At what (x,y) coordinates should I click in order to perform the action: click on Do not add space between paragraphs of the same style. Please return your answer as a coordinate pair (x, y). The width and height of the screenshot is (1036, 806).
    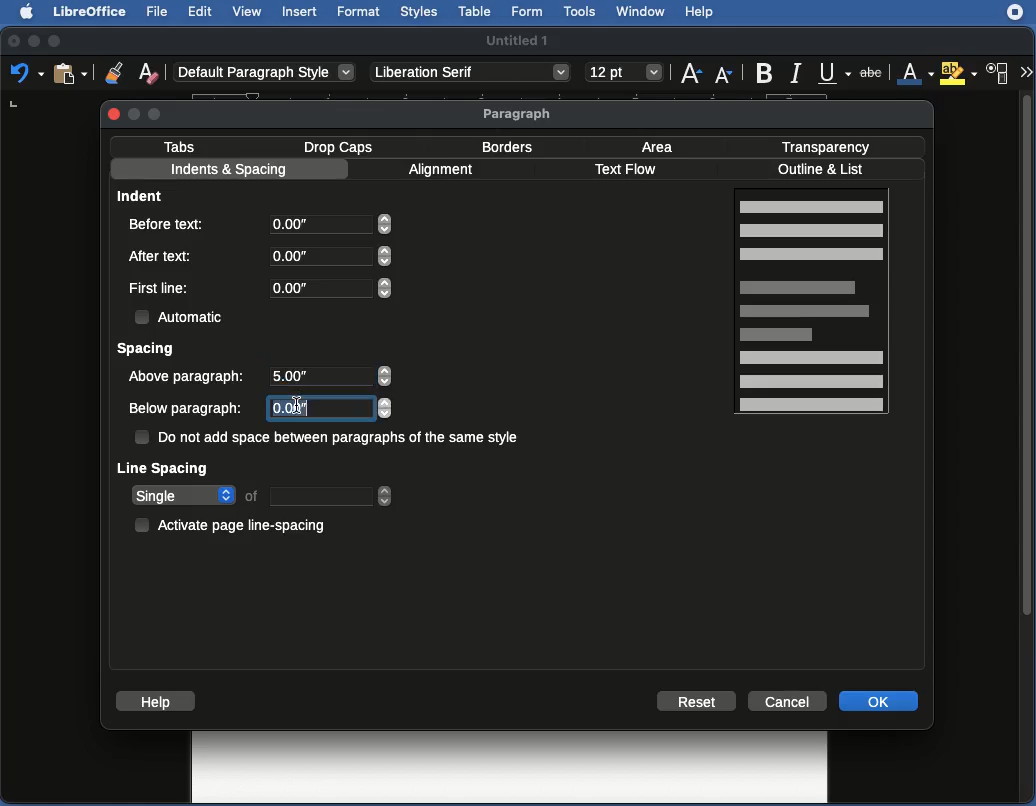
    Looking at the image, I should click on (330, 439).